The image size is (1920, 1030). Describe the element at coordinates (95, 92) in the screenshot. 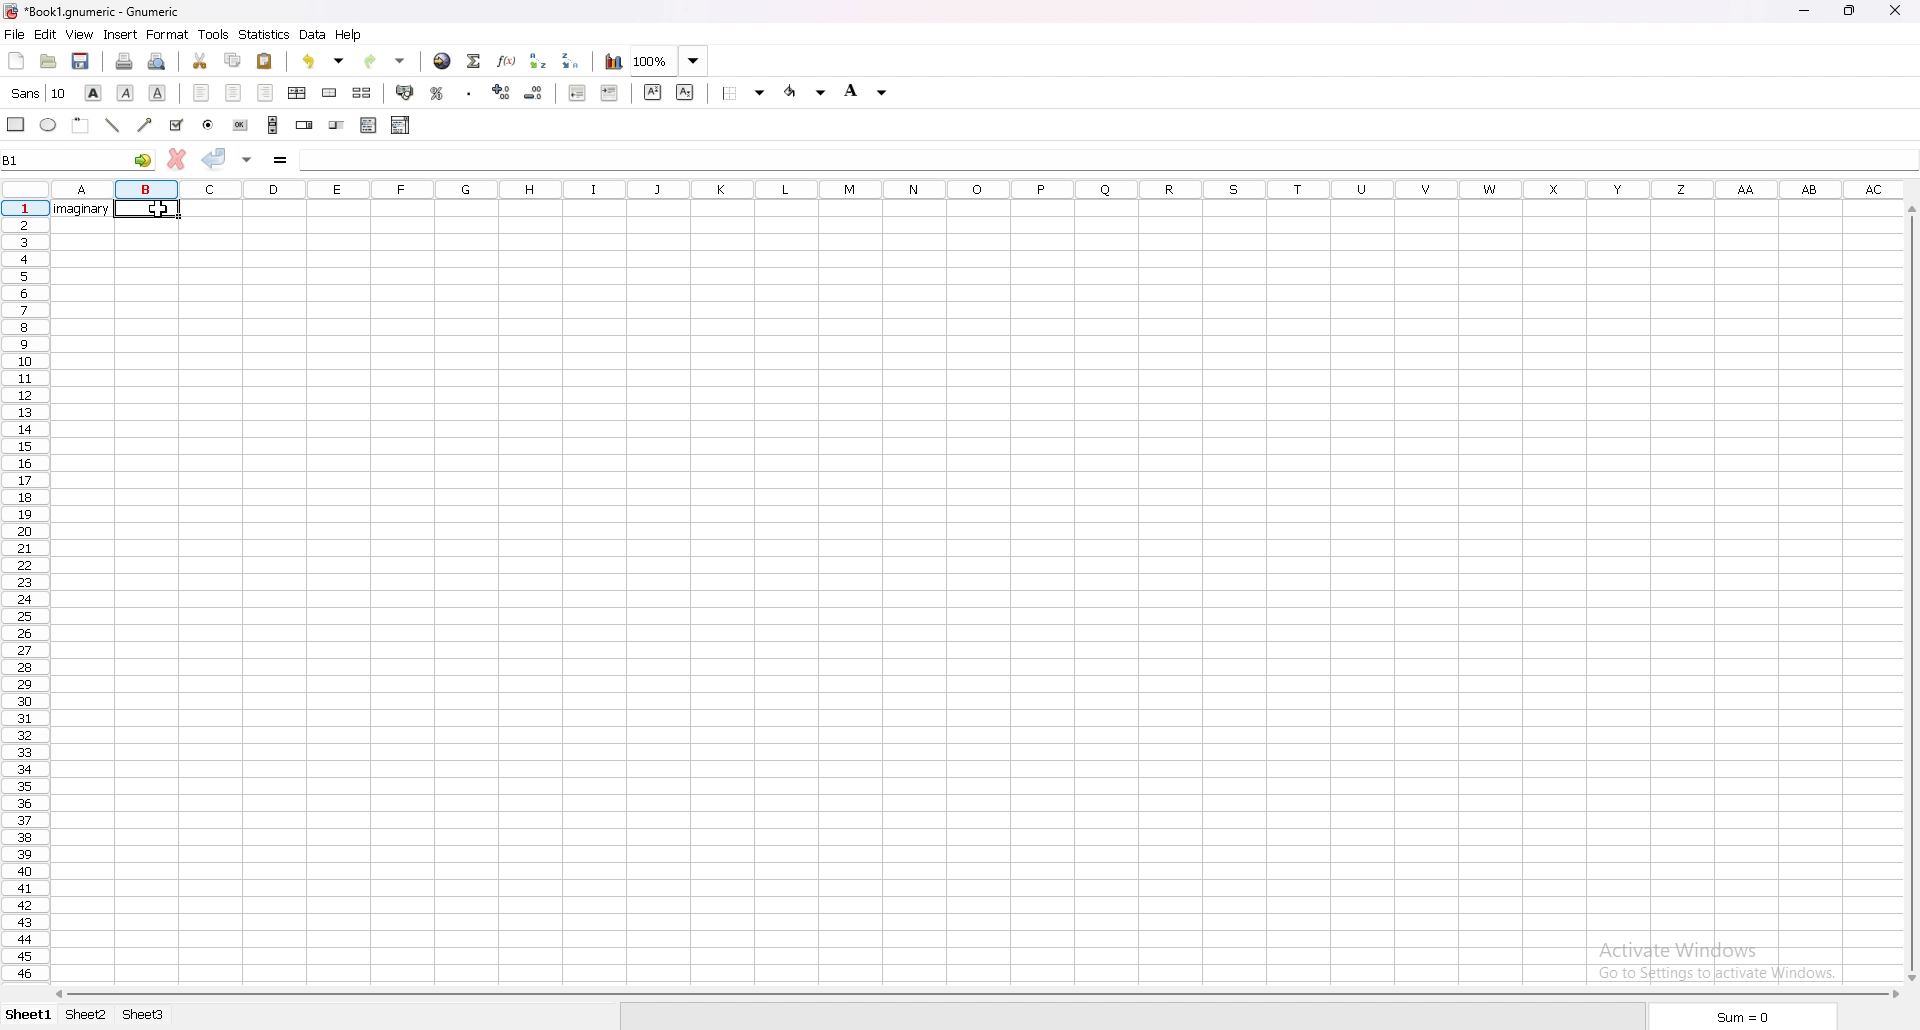

I see `bold` at that location.